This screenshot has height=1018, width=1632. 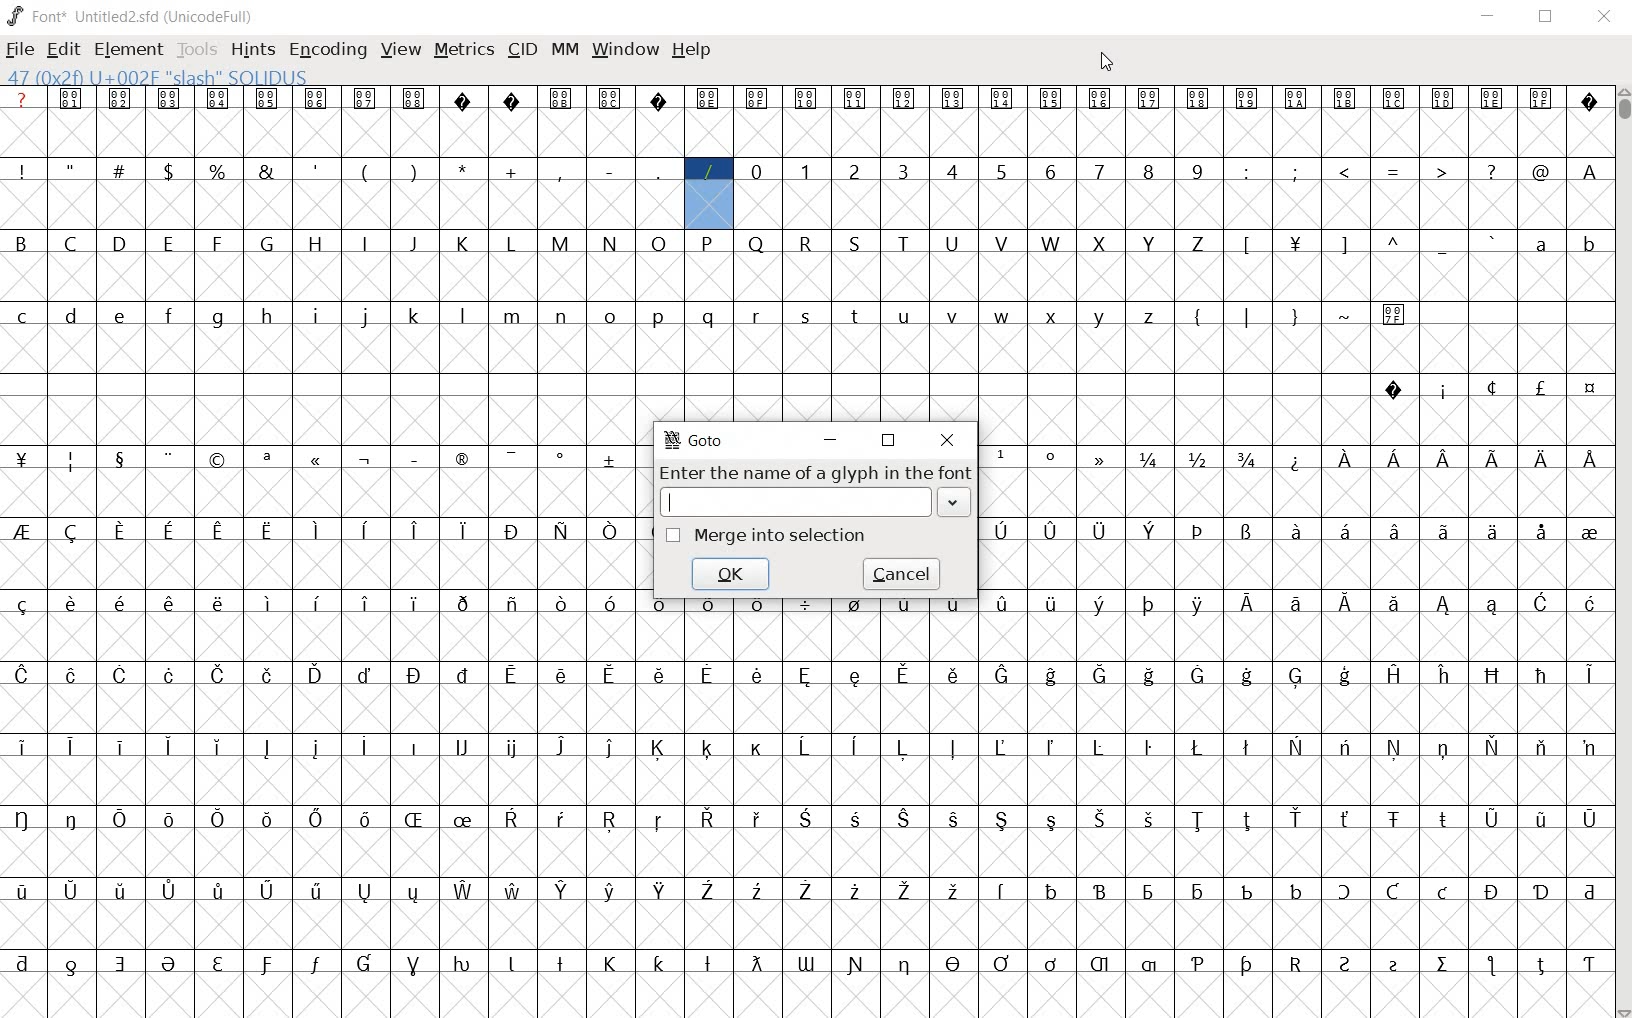 I want to click on glyph, so click(x=1540, y=245).